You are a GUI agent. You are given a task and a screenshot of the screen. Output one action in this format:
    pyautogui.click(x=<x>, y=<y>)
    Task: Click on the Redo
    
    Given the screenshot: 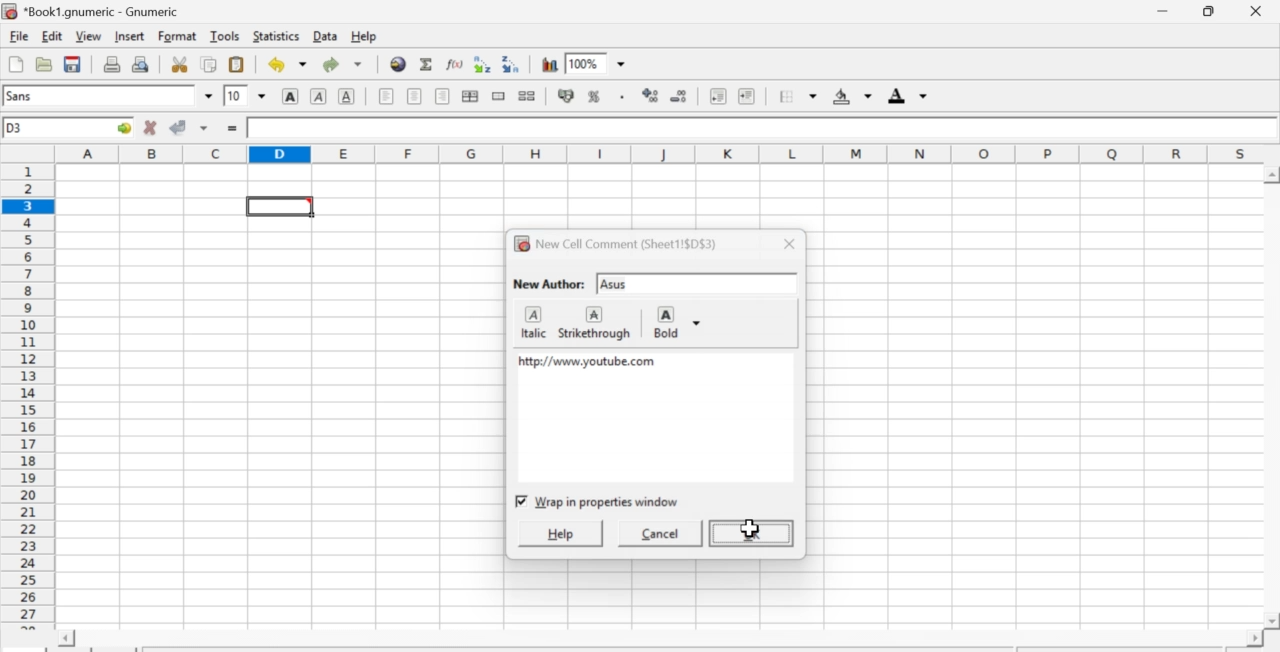 What is the action you would take?
    pyautogui.click(x=346, y=64)
    